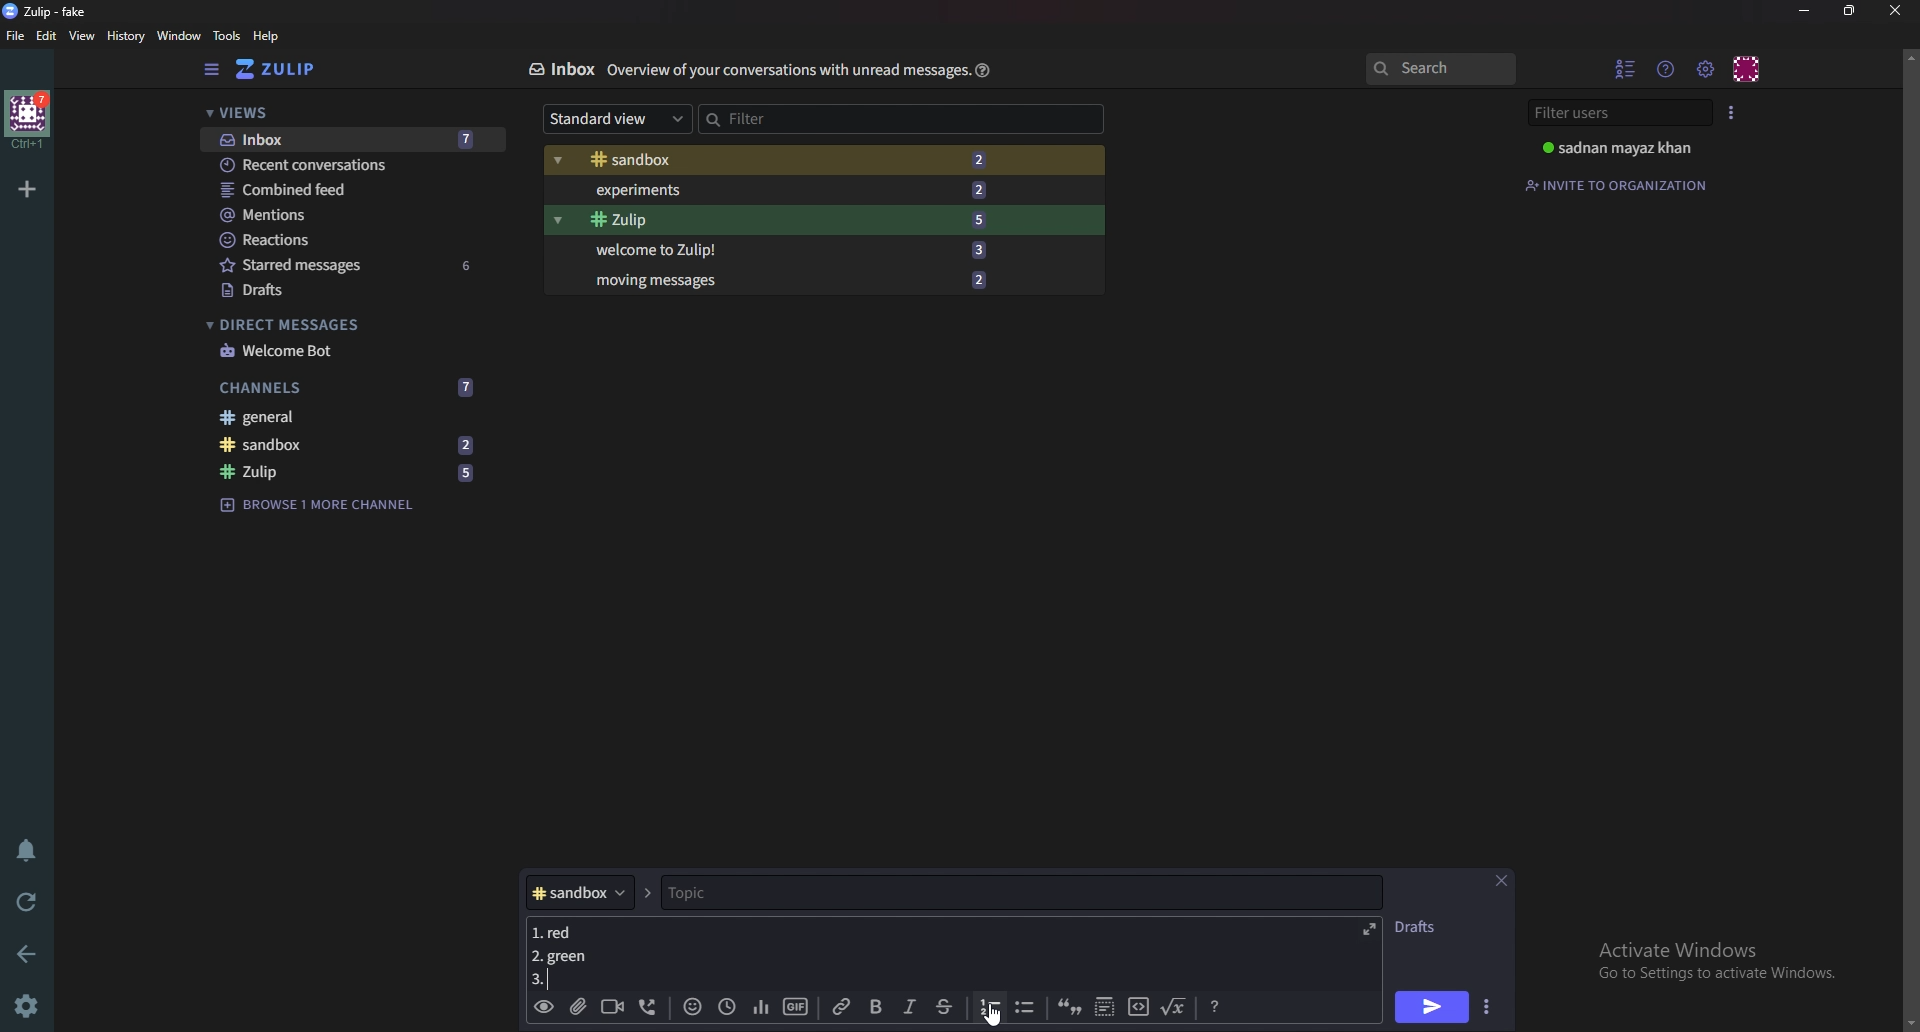  What do you see at coordinates (347, 238) in the screenshot?
I see `Reactions` at bounding box center [347, 238].